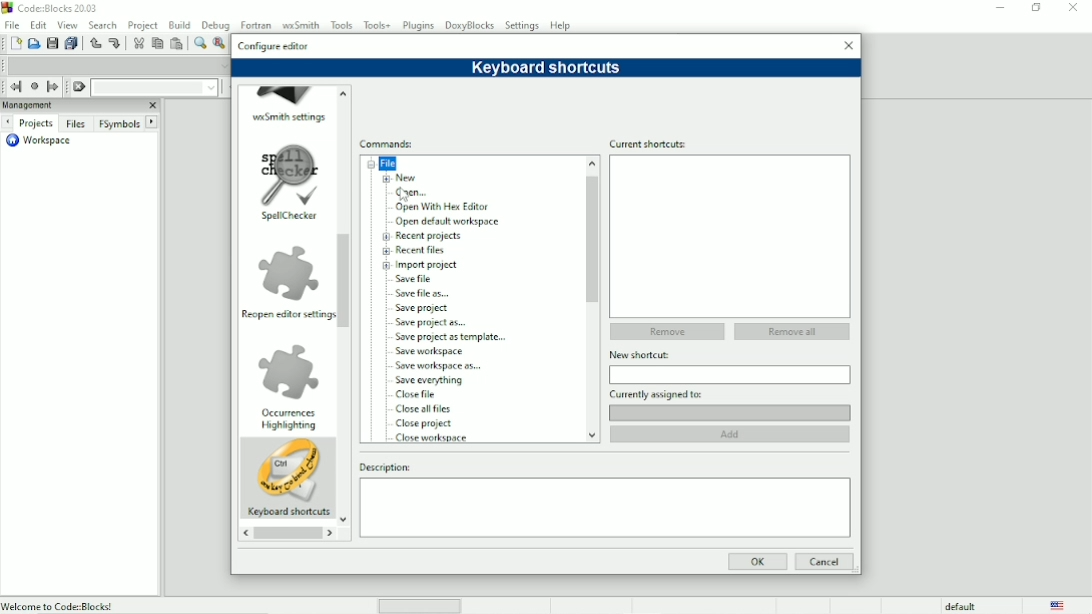 Image resolution: width=1092 pixels, height=614 pixels. Describe the element at coordinates (757, 562) in the screenshot. I see `OK` at that location.